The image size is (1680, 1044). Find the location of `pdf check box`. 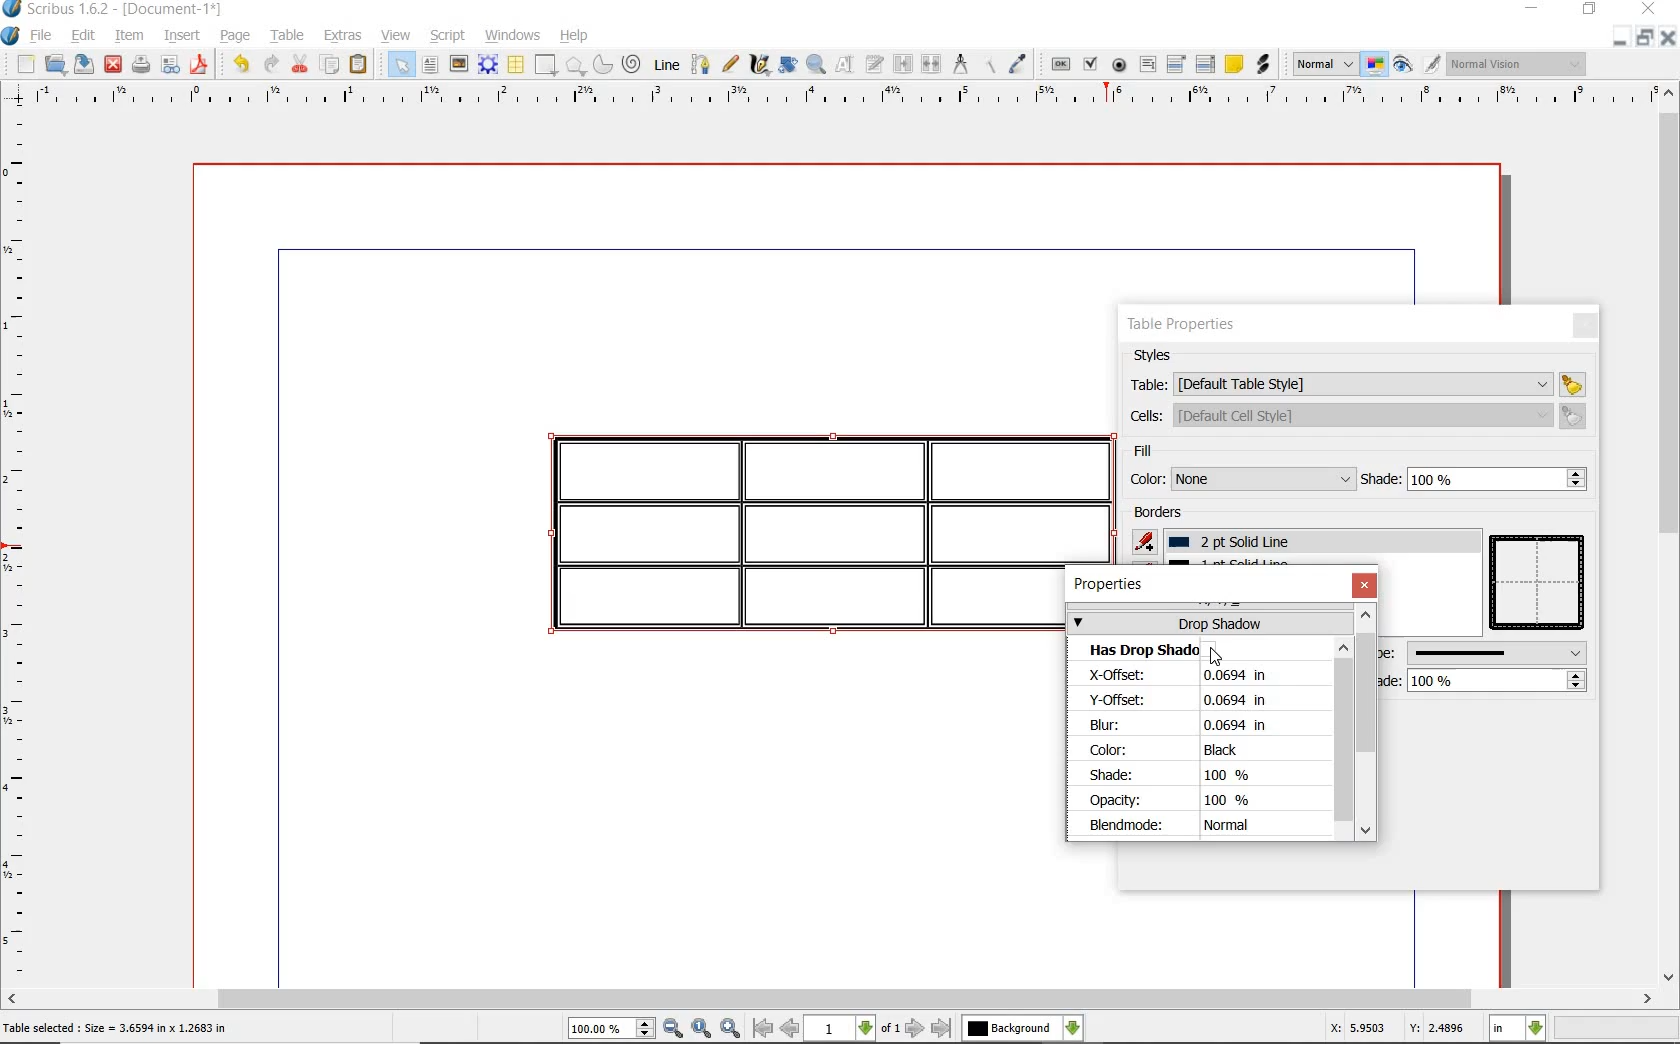

pdf check box is located at coordinates (1092, 66).